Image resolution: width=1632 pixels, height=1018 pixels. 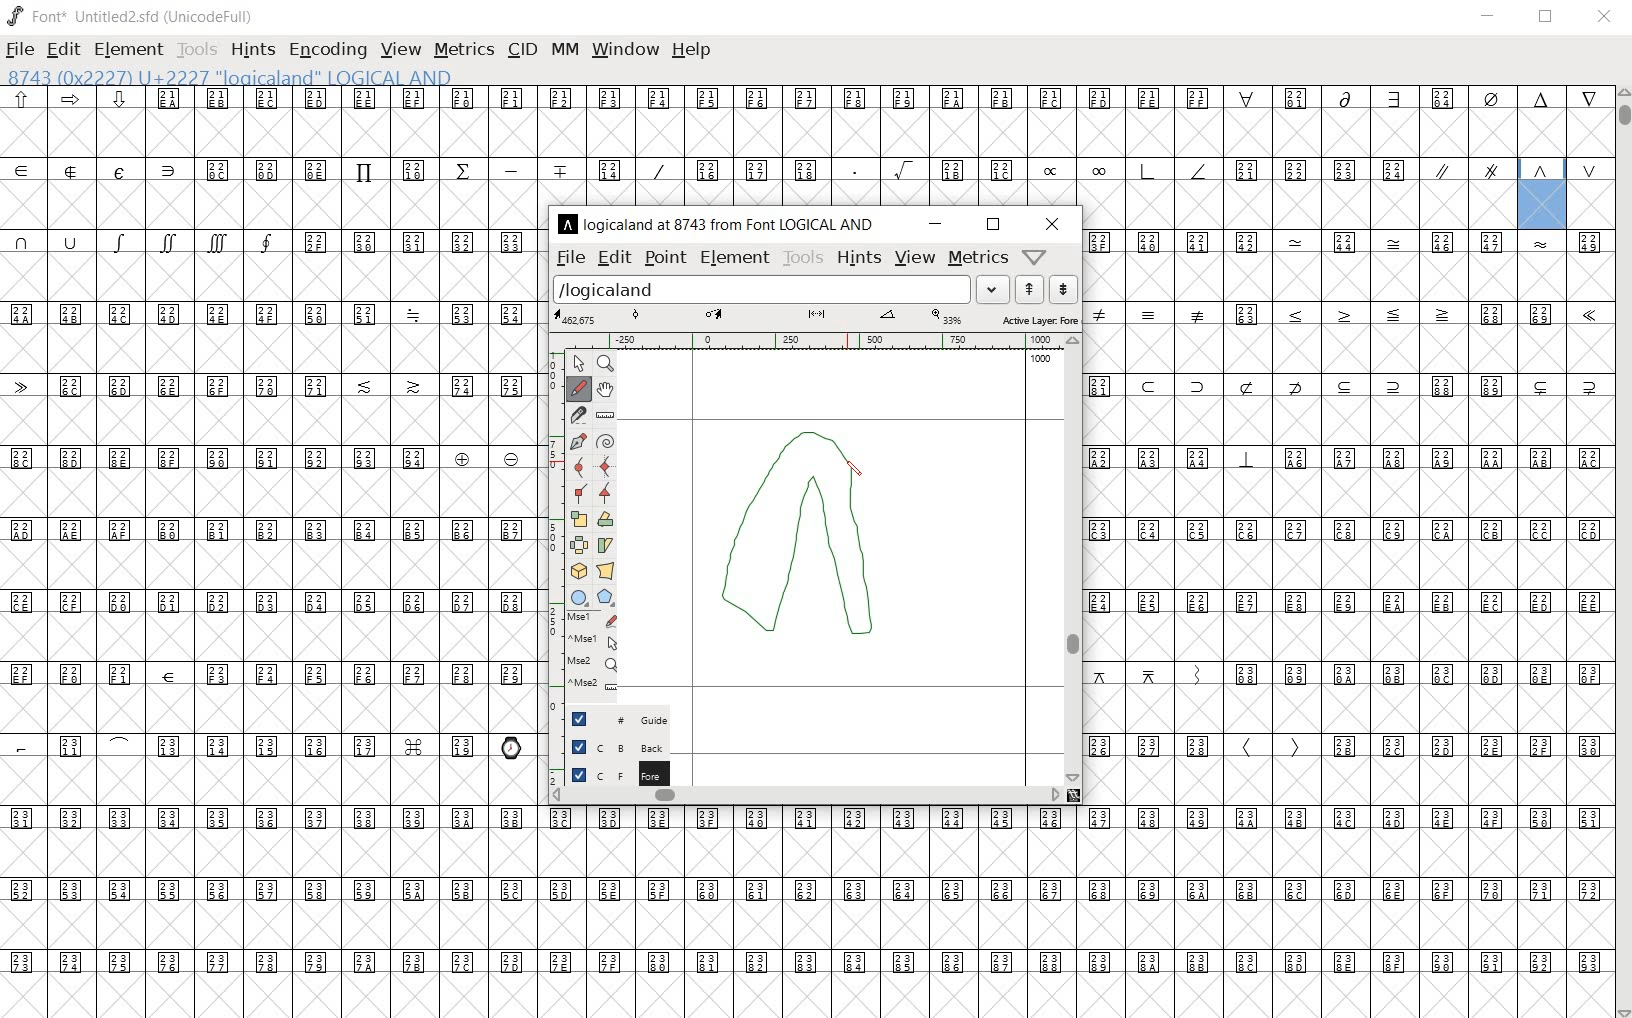 I want to click on polygon or star, so click(x=606, y=598).